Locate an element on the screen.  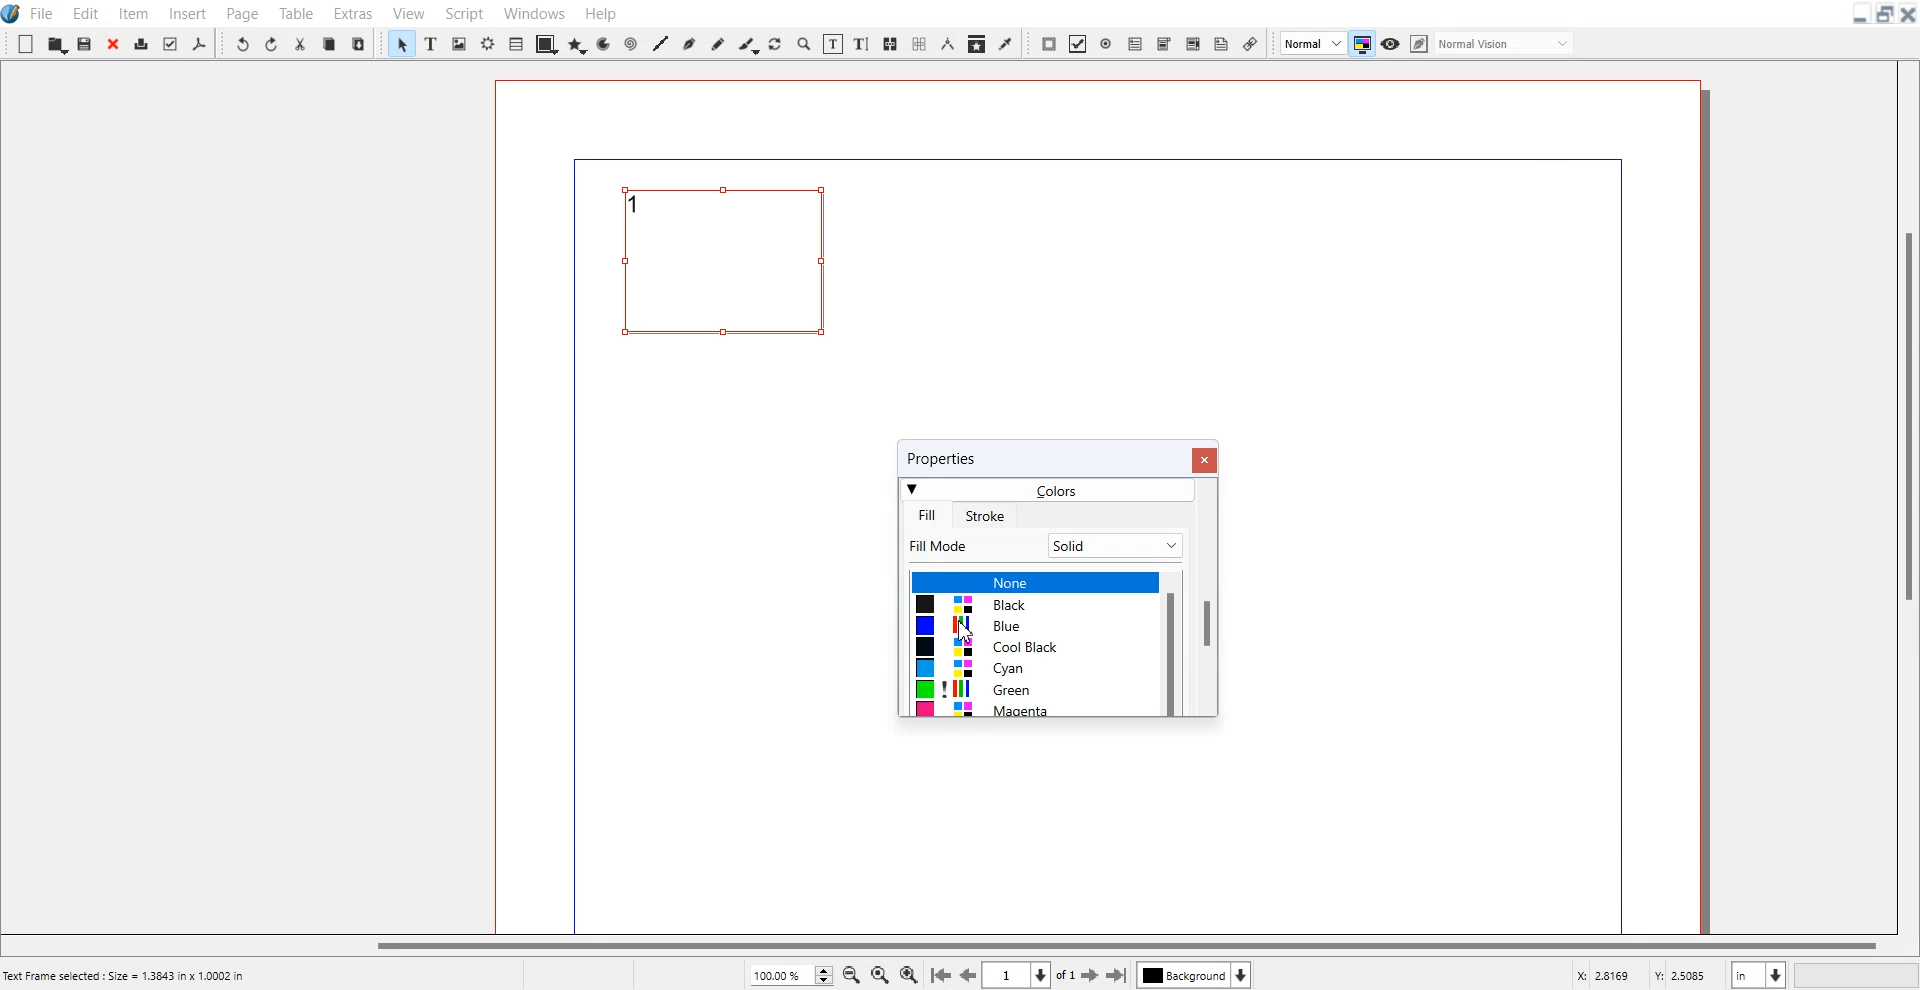
Cut is located at coordinates (301, 42).